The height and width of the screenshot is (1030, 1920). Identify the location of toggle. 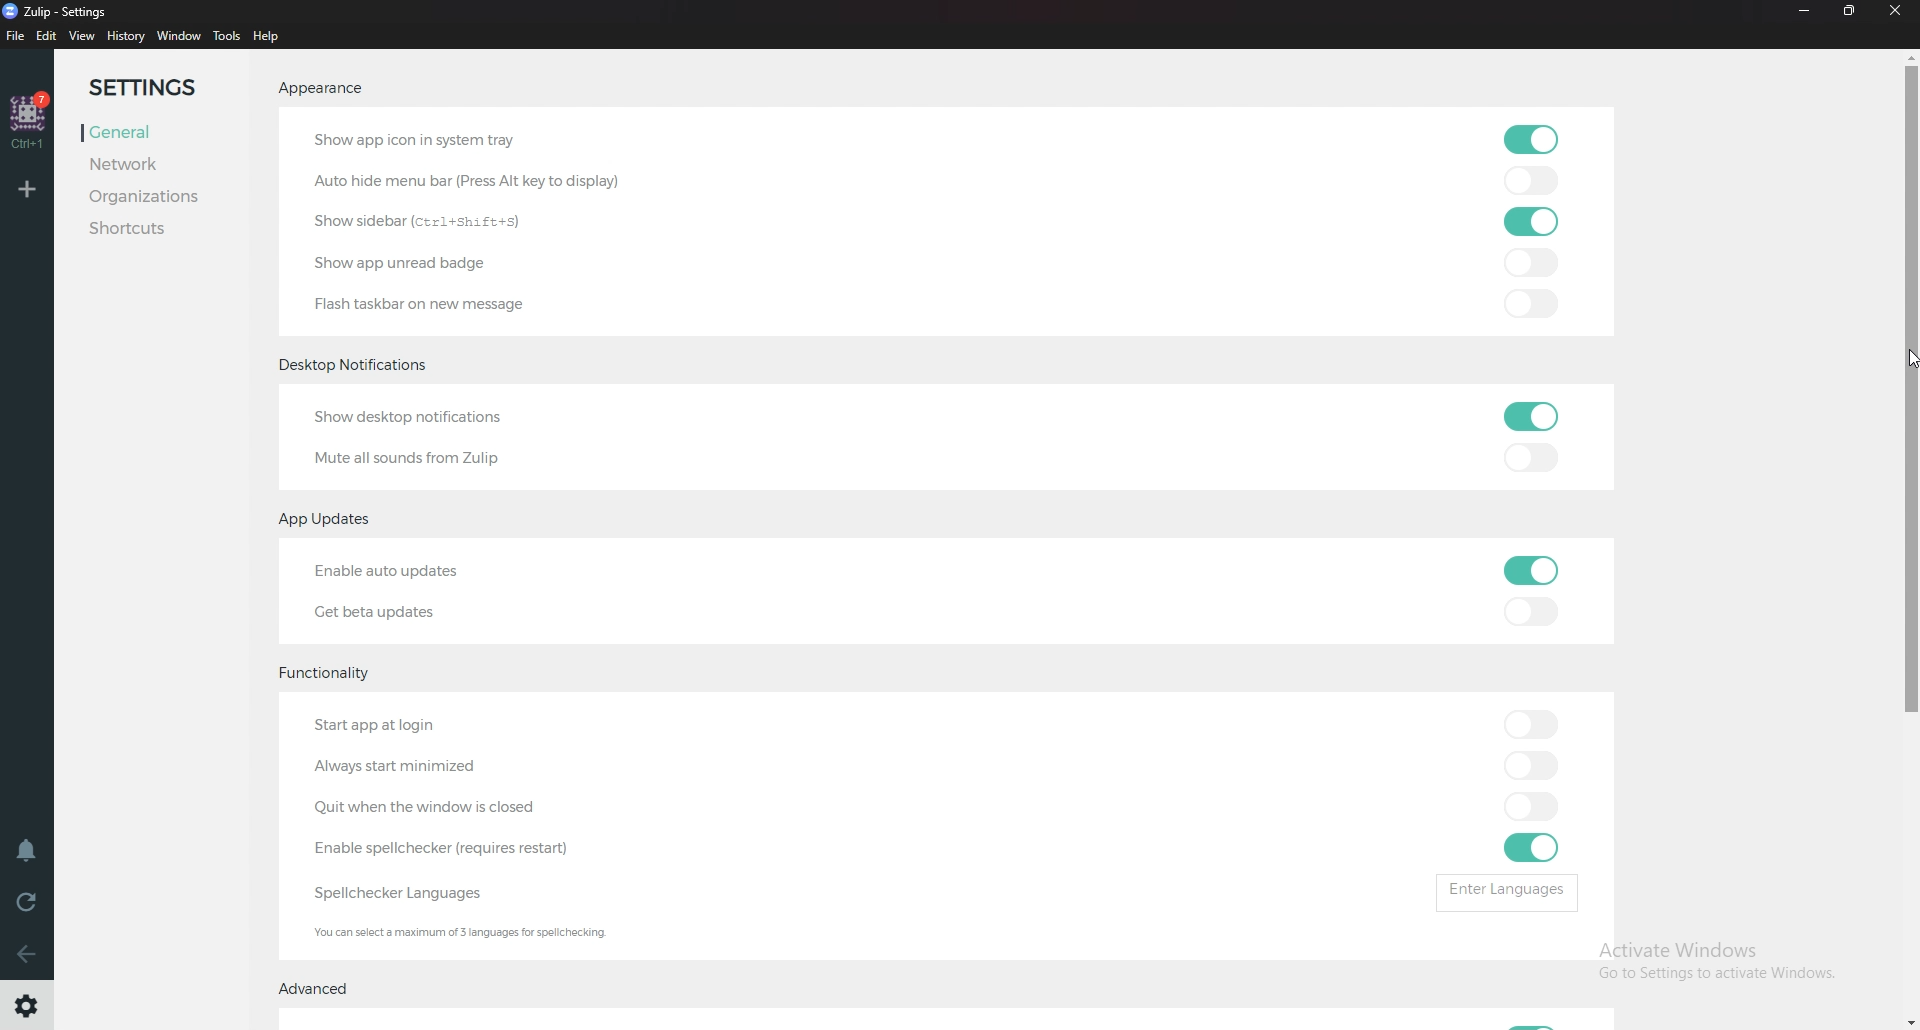
(1525, 613).